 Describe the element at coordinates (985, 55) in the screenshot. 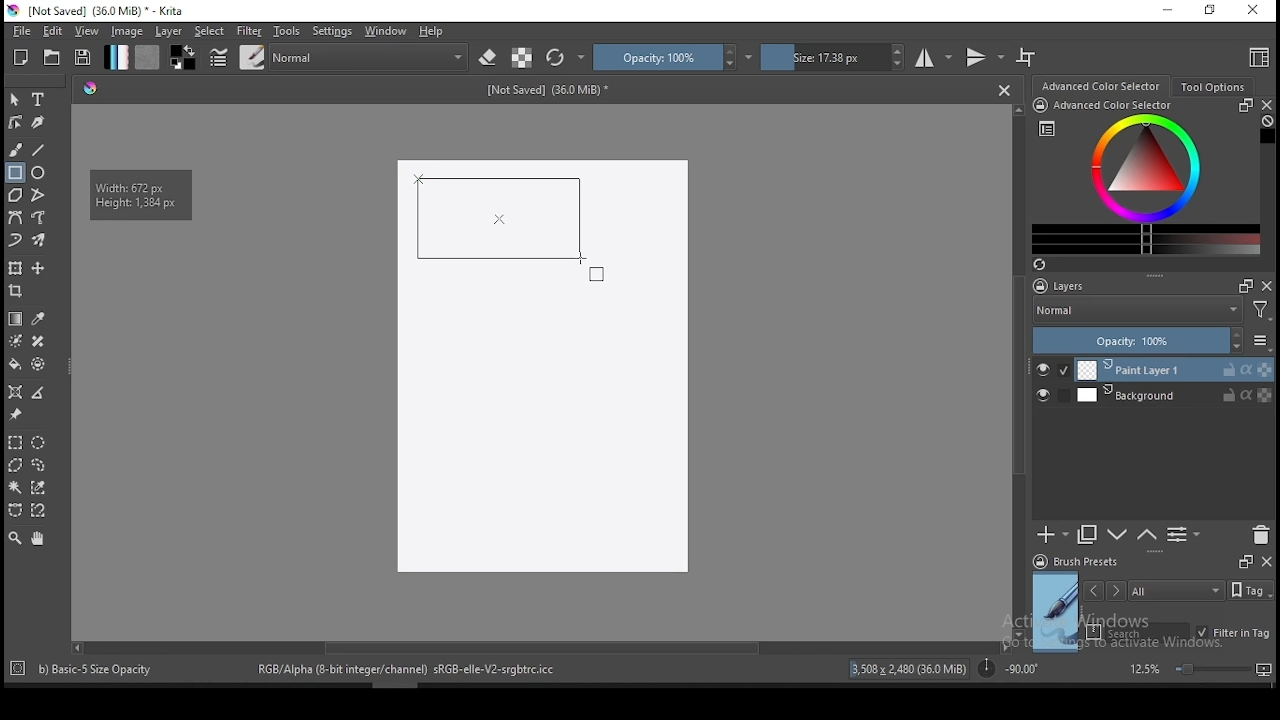

I see `` at that location.